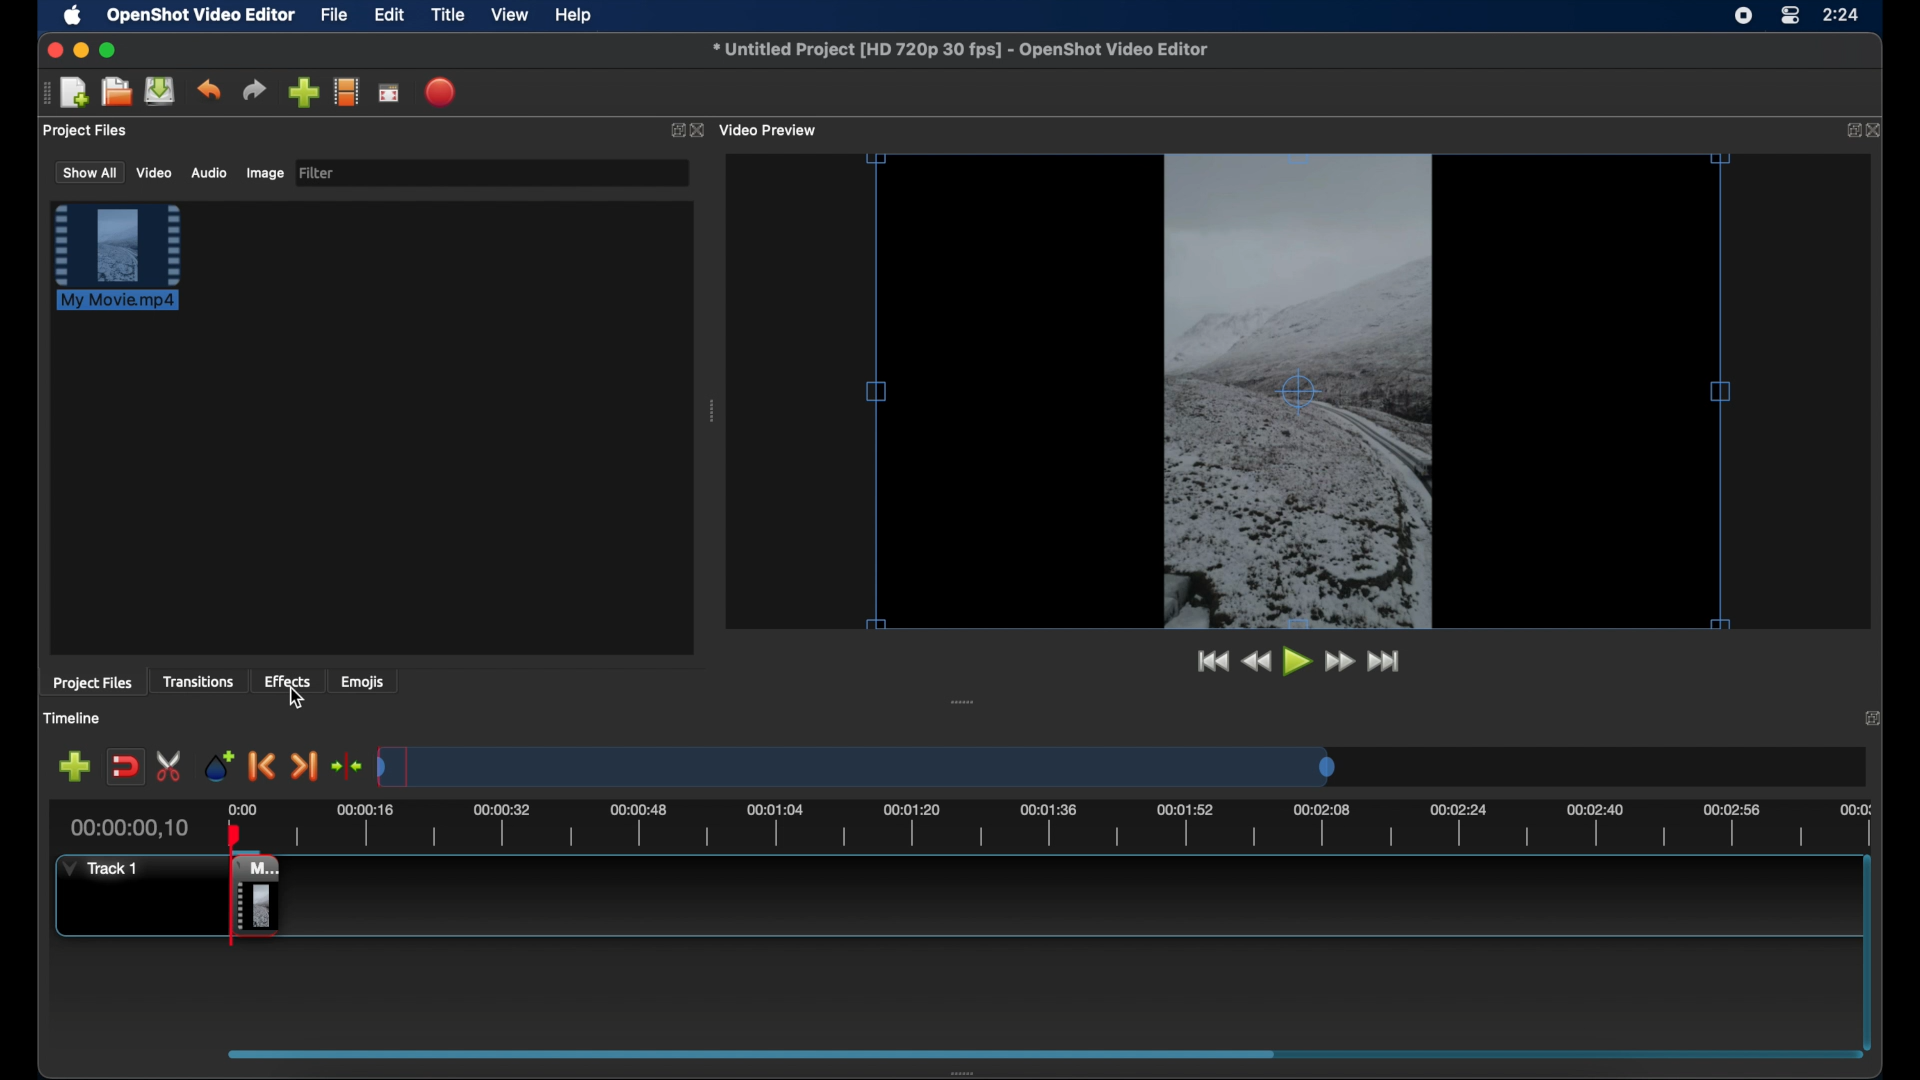  I want to click on redo, so click(254, 90).